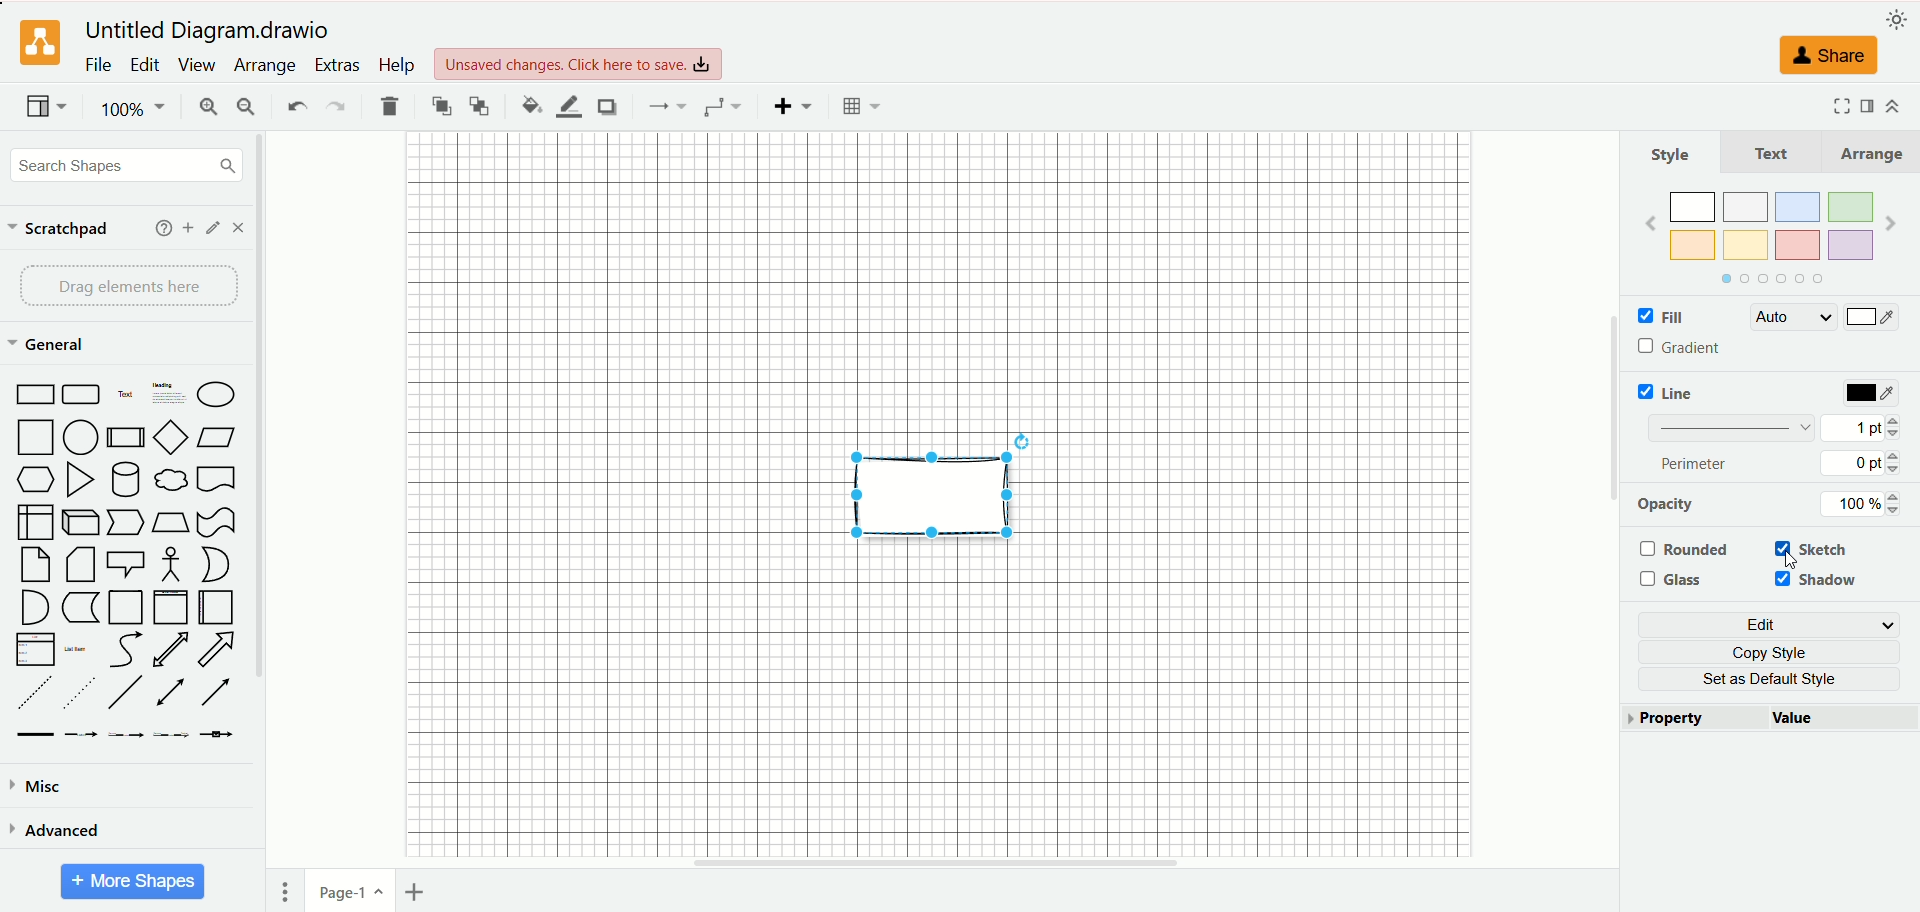  Describe the element at coordinates (164, 228) in the screenshot. I see `help` at that location.